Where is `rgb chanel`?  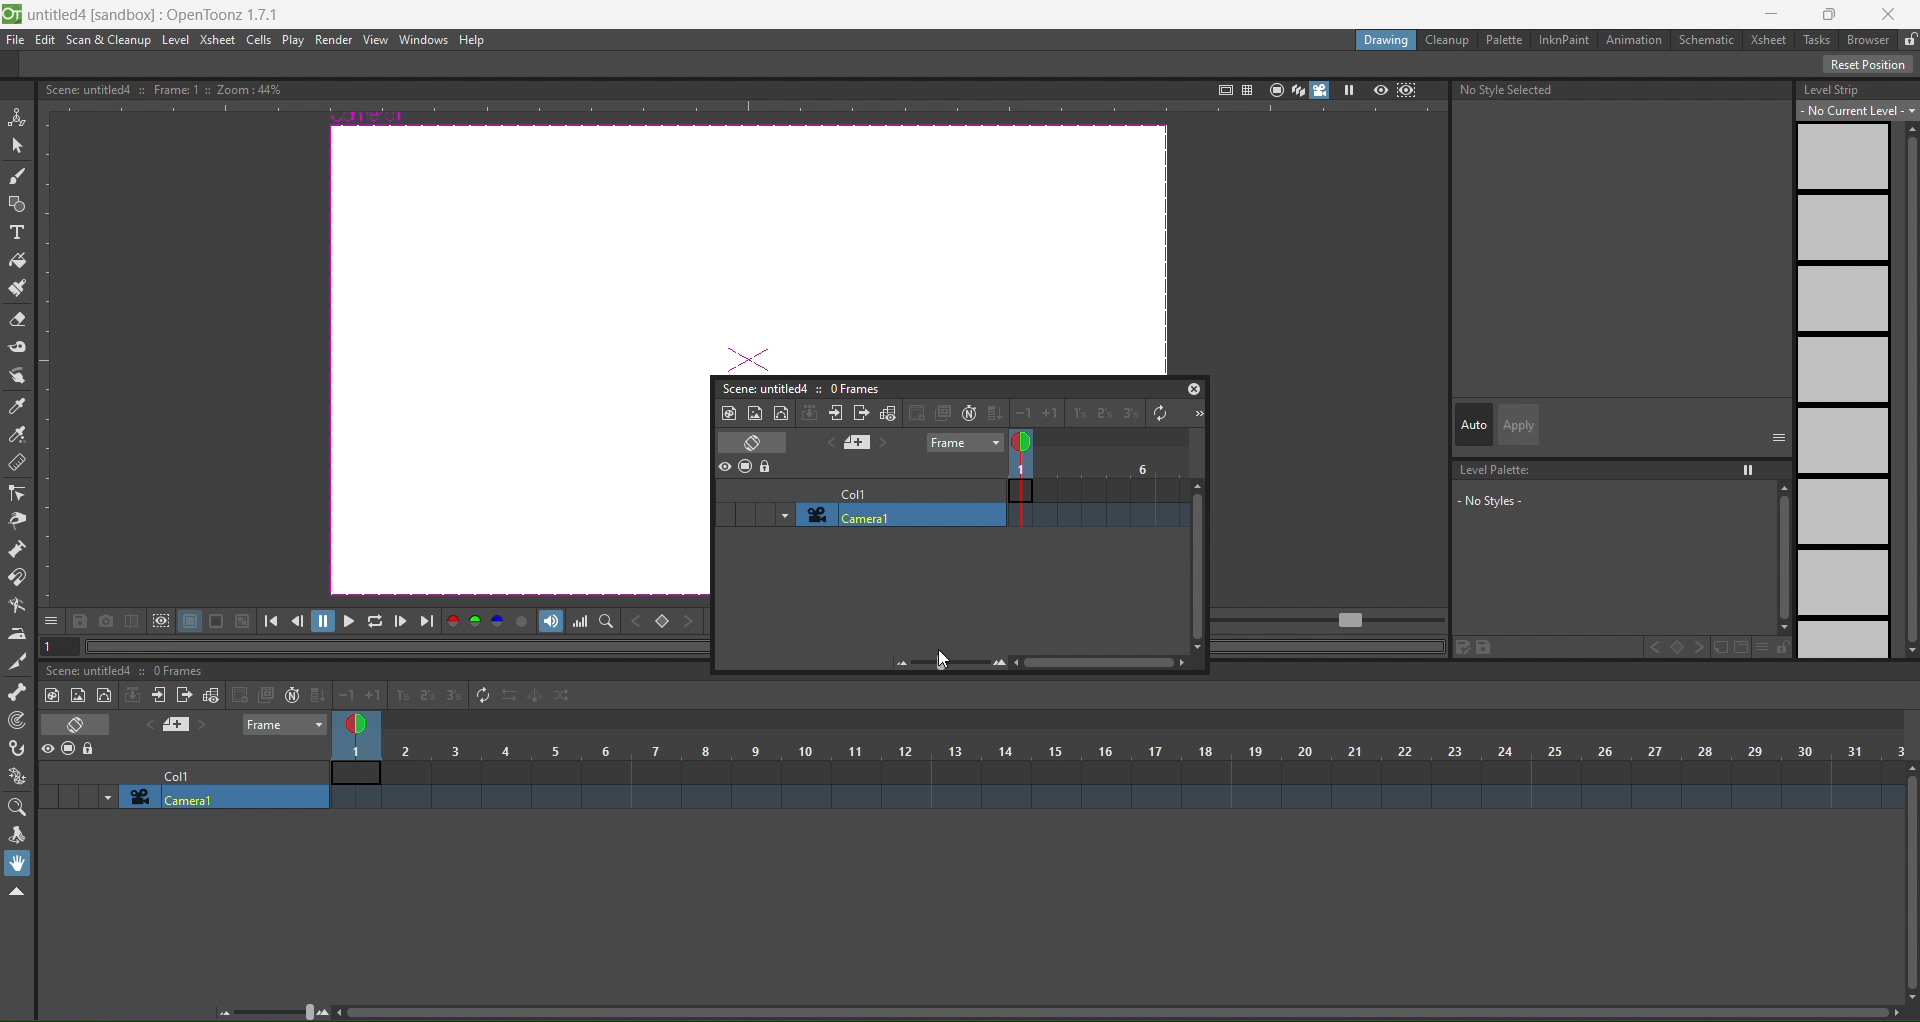 rgb chanel is located at coordinates (478, 622).